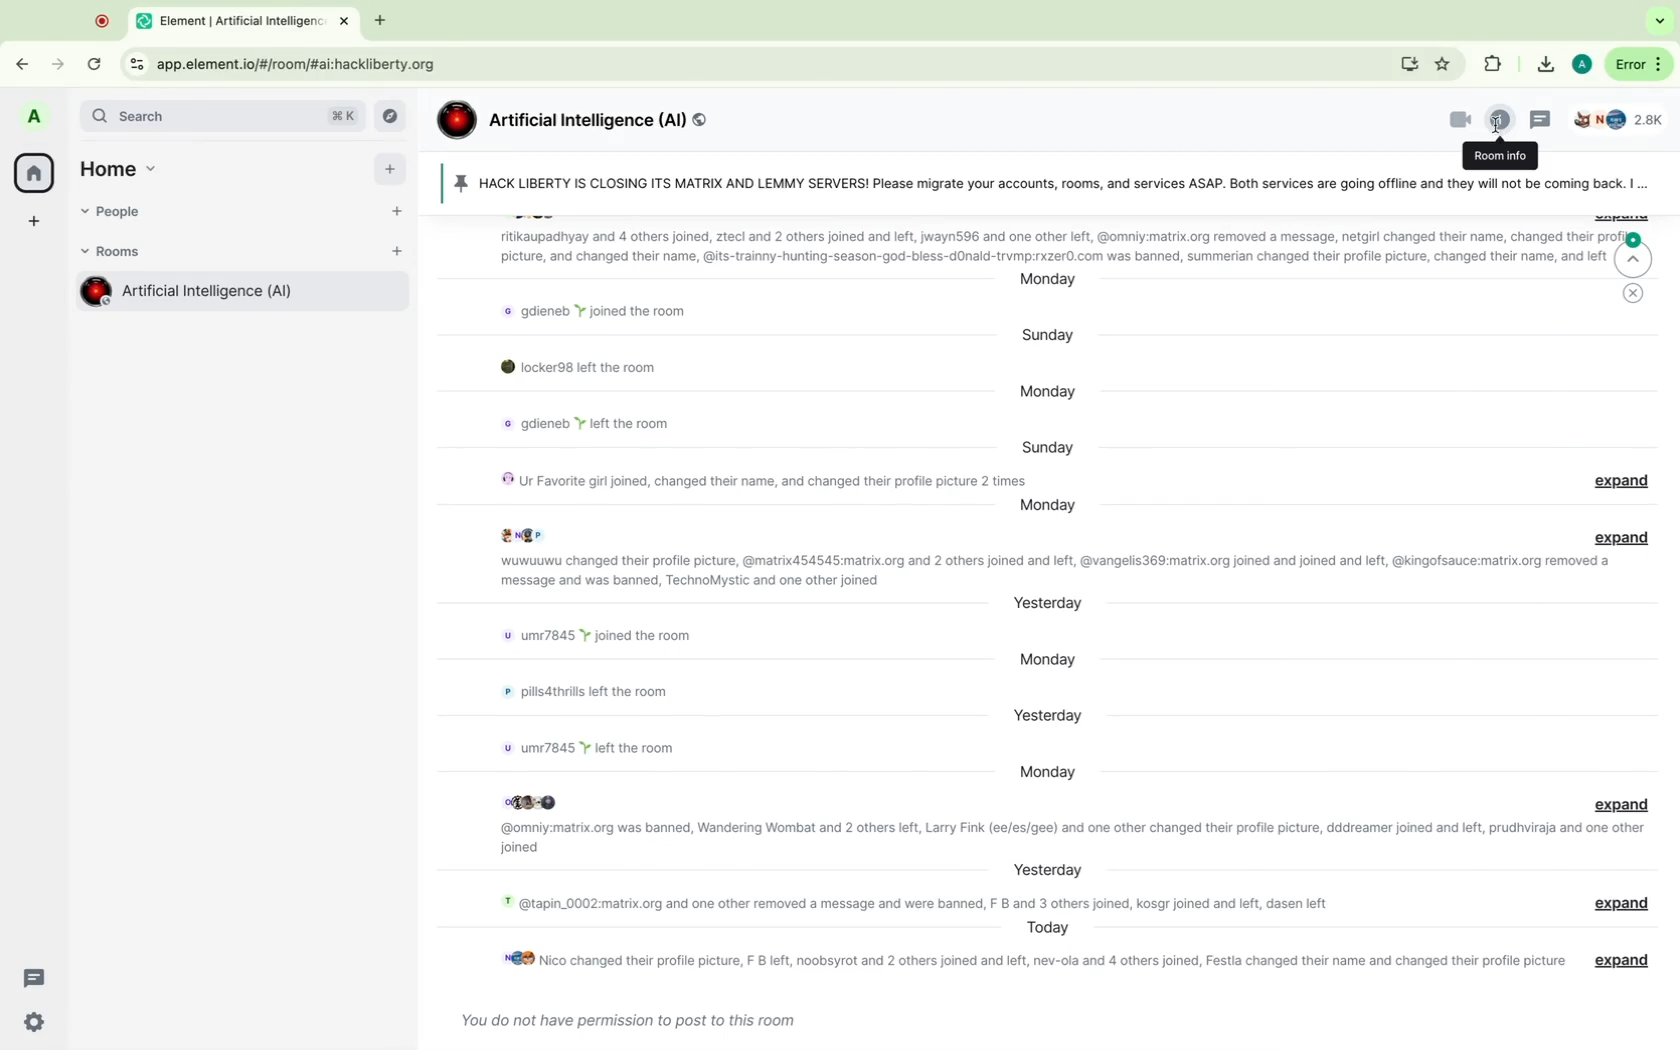  I want to click on message, so click(624, 1016).